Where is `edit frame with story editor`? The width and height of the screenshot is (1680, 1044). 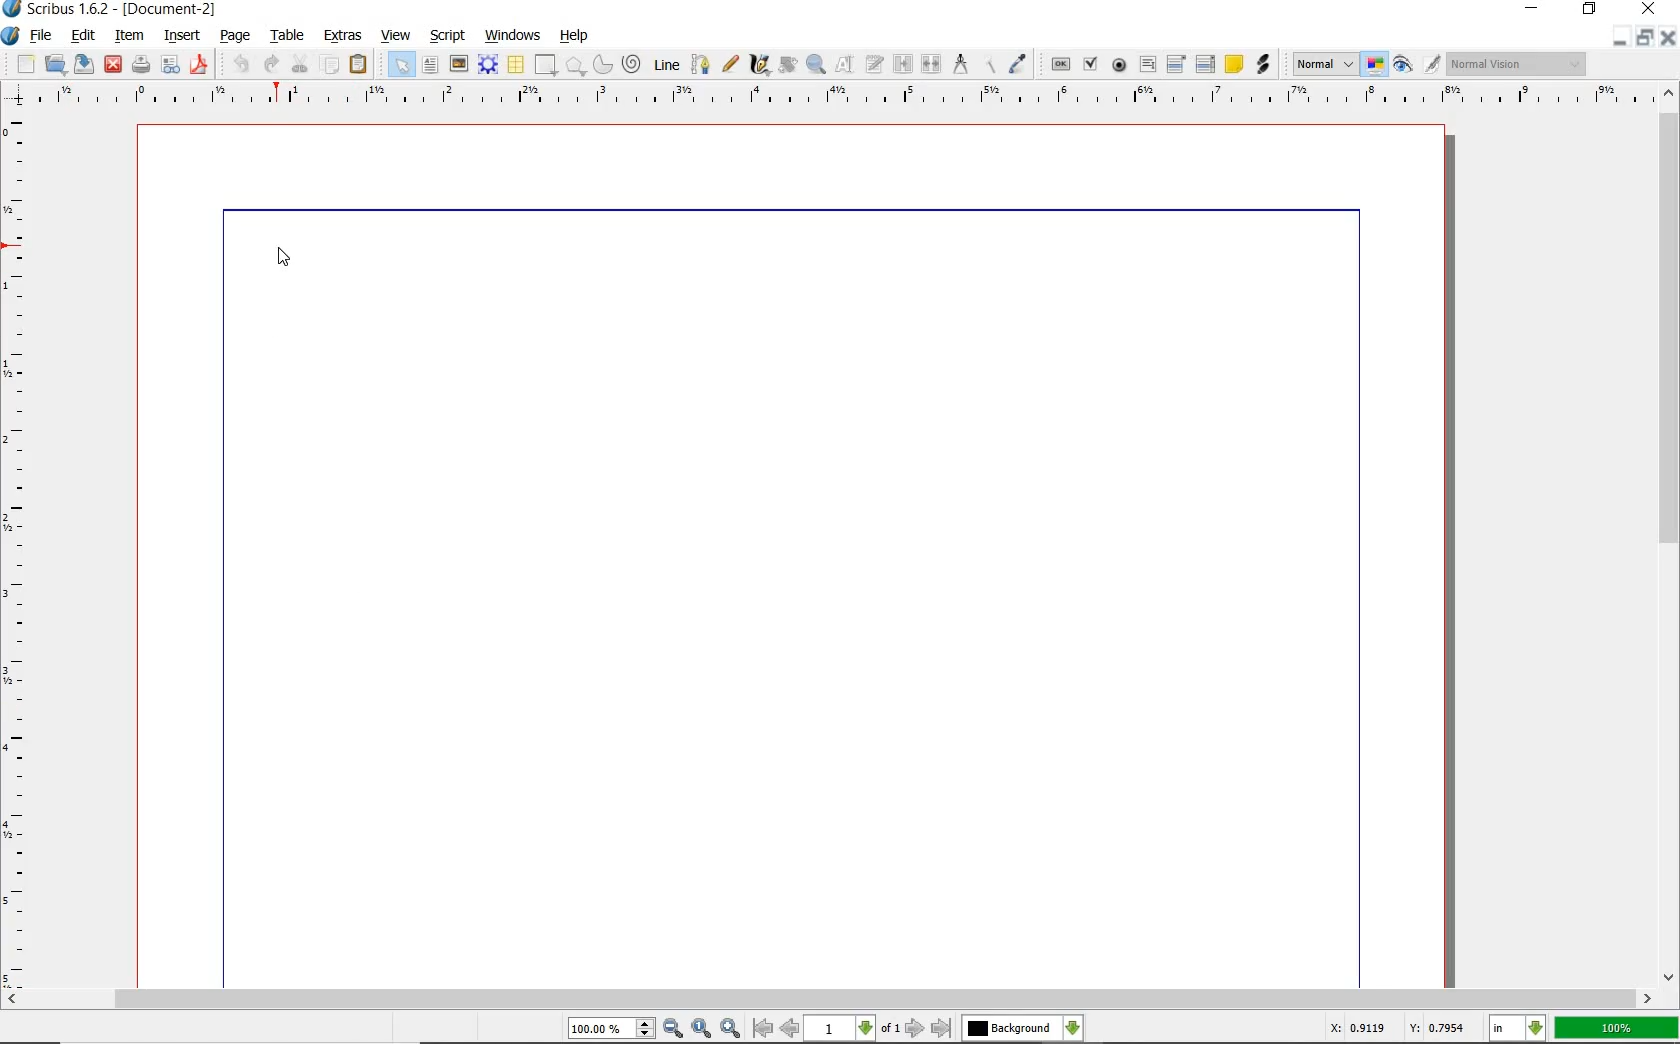 edit frame with story editor is located at coordinates (872, 66).